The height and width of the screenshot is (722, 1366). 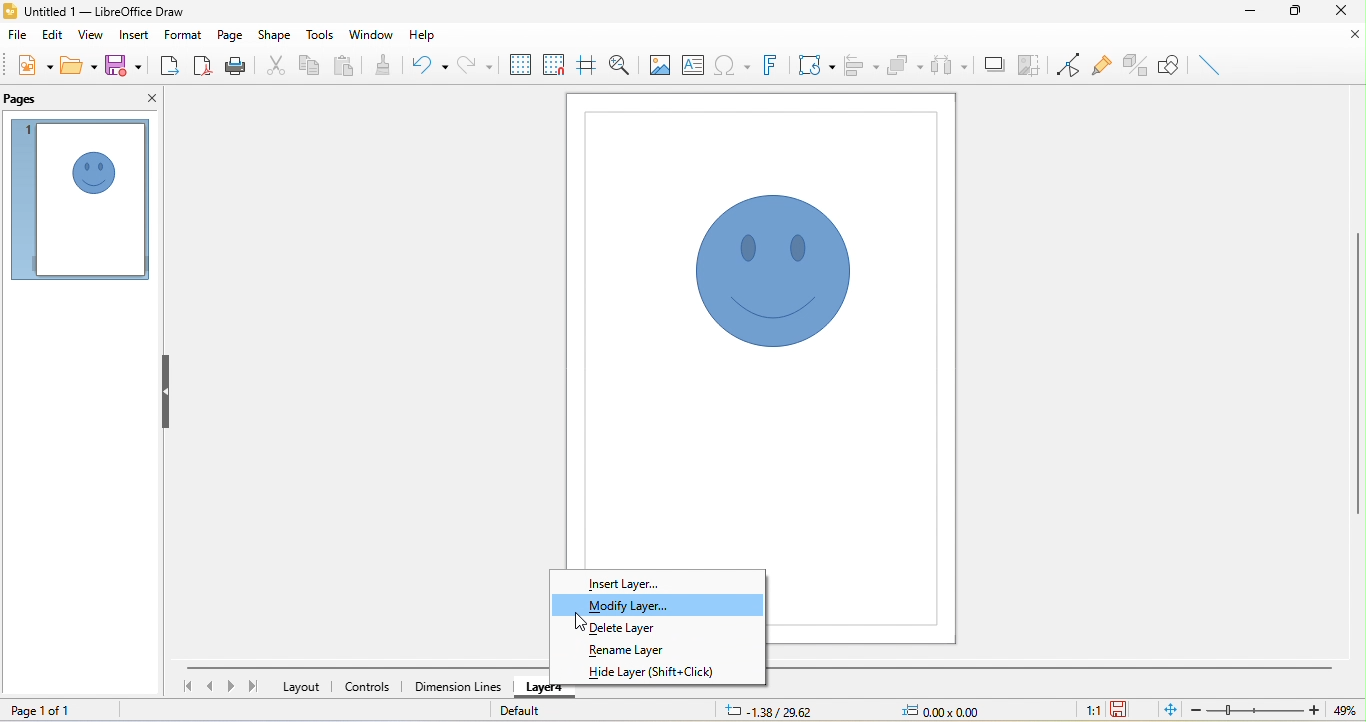 What do you see at coordinates (274, 37) in the screenshot?
I see `shape` at bounding box center [274, 37].